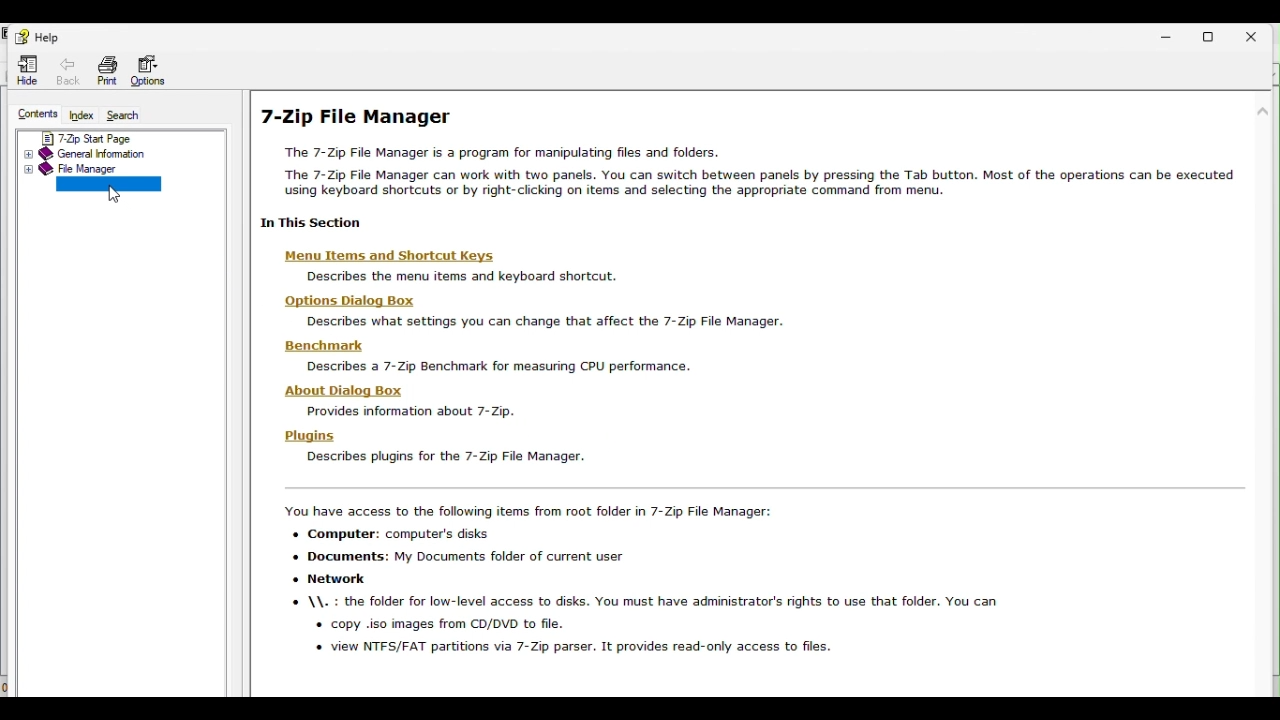 The height and width of the screenshot is (720, 1280). What do you see at coordinates (107, 169) in the screenshot?
I see `File manager` at bounding box center [107, 169].